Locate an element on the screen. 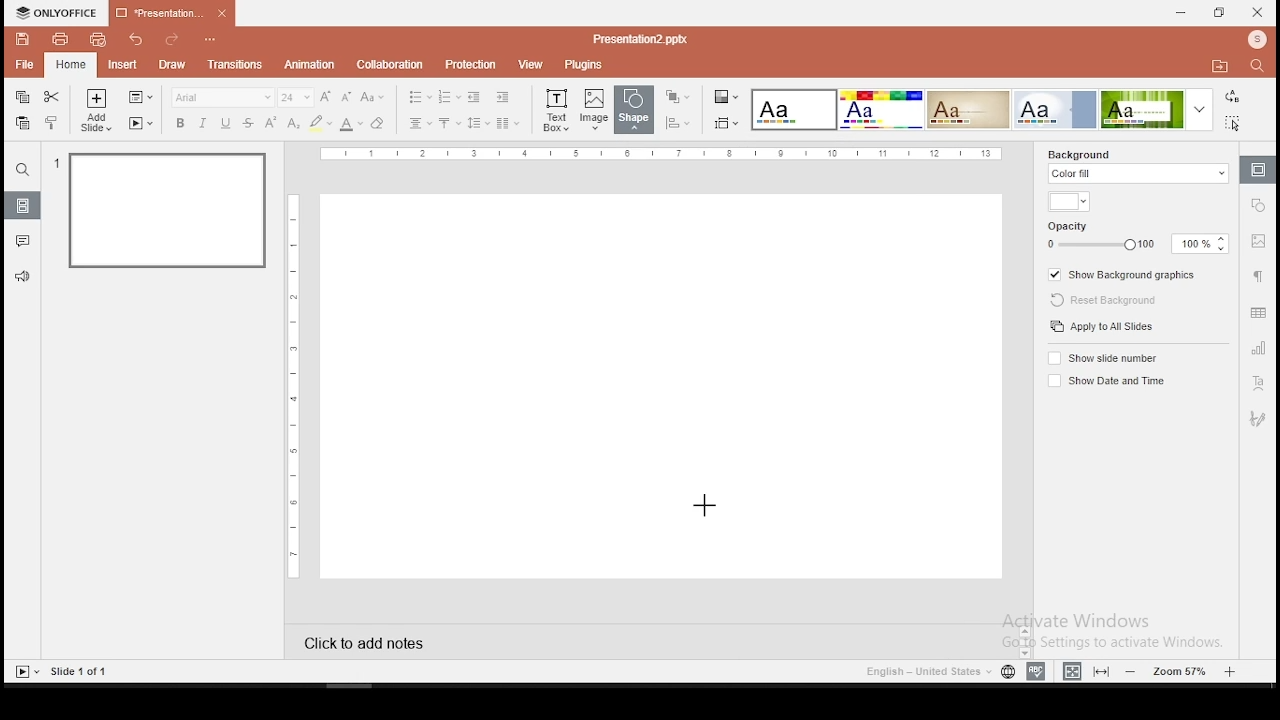 The width and height of the screenshot is (1280, 720). subscript is located at coordinates (293, 123).